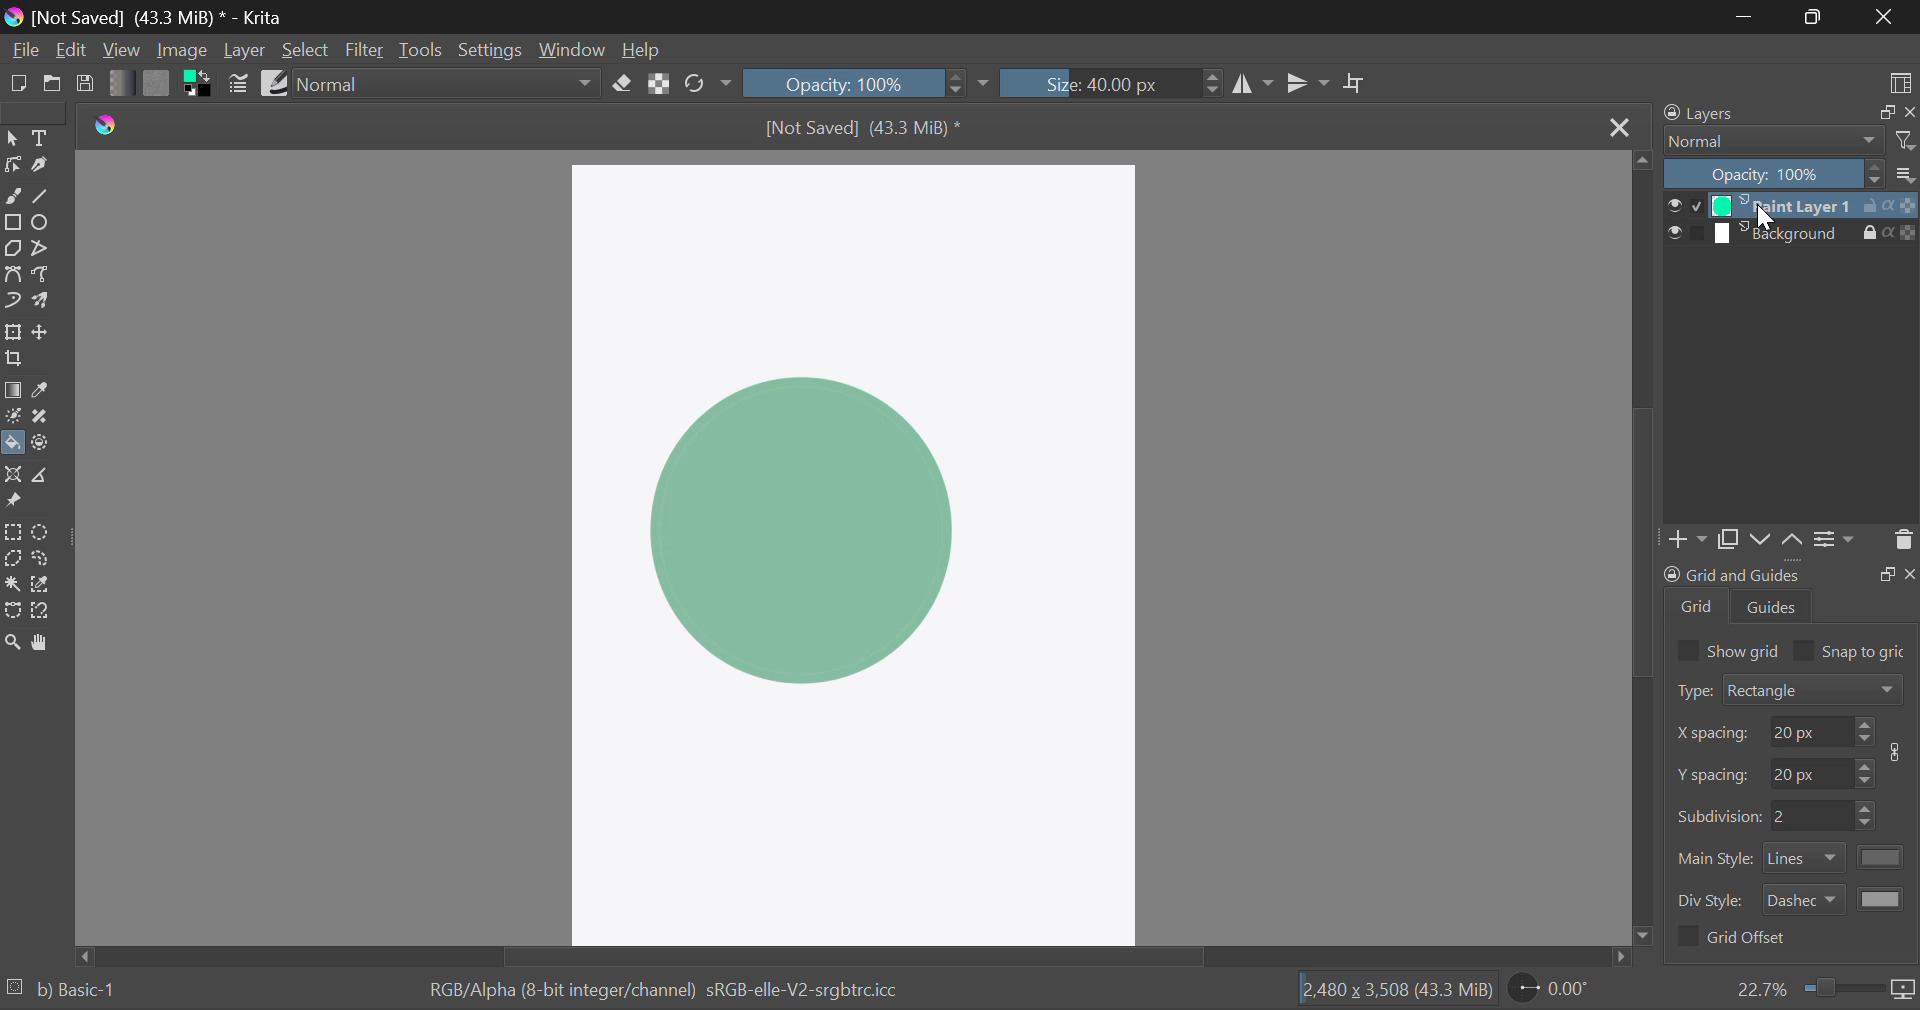 The height and width of the screenshot is (1010, 1920). Describe the element at coordinates (276, 82) in the screenshot. I see `Brush Presets` at that location.